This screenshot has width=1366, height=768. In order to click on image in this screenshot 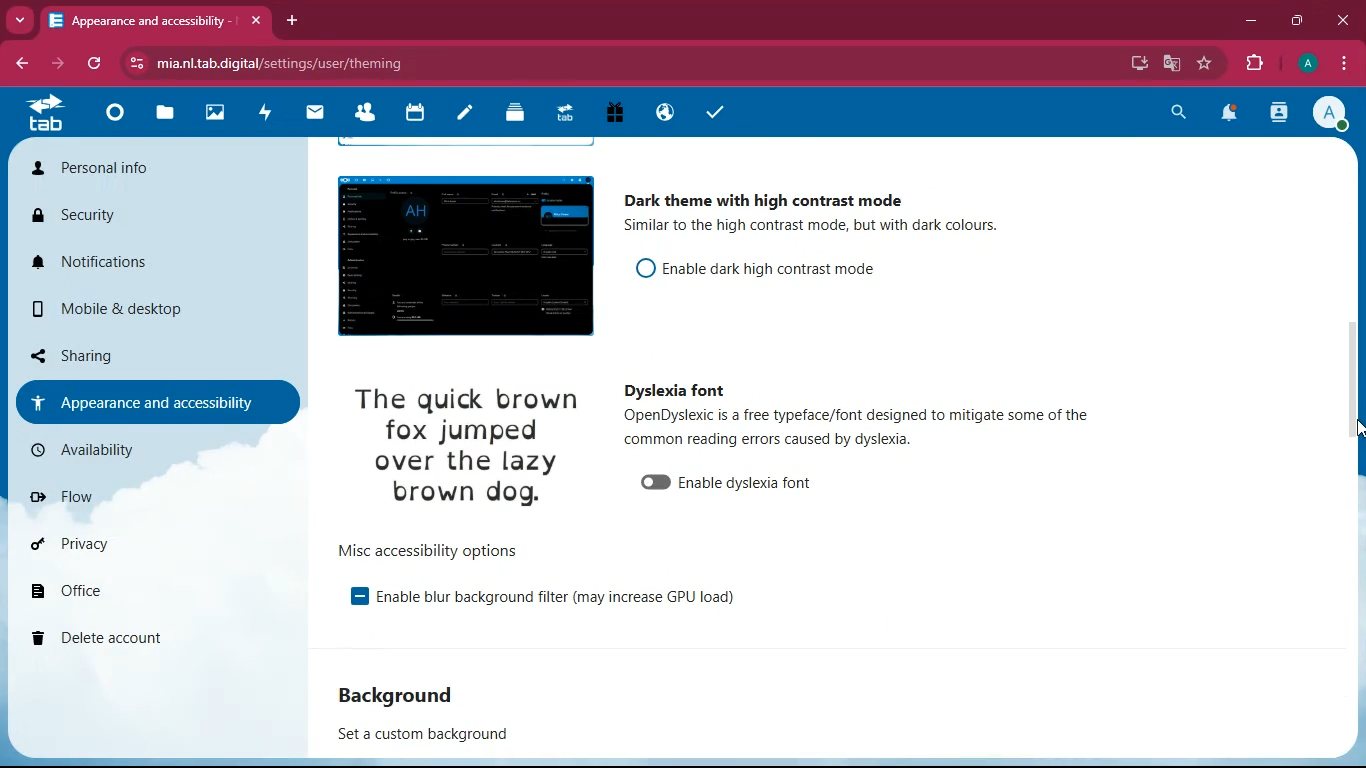, I will do `click(458, 253)`.